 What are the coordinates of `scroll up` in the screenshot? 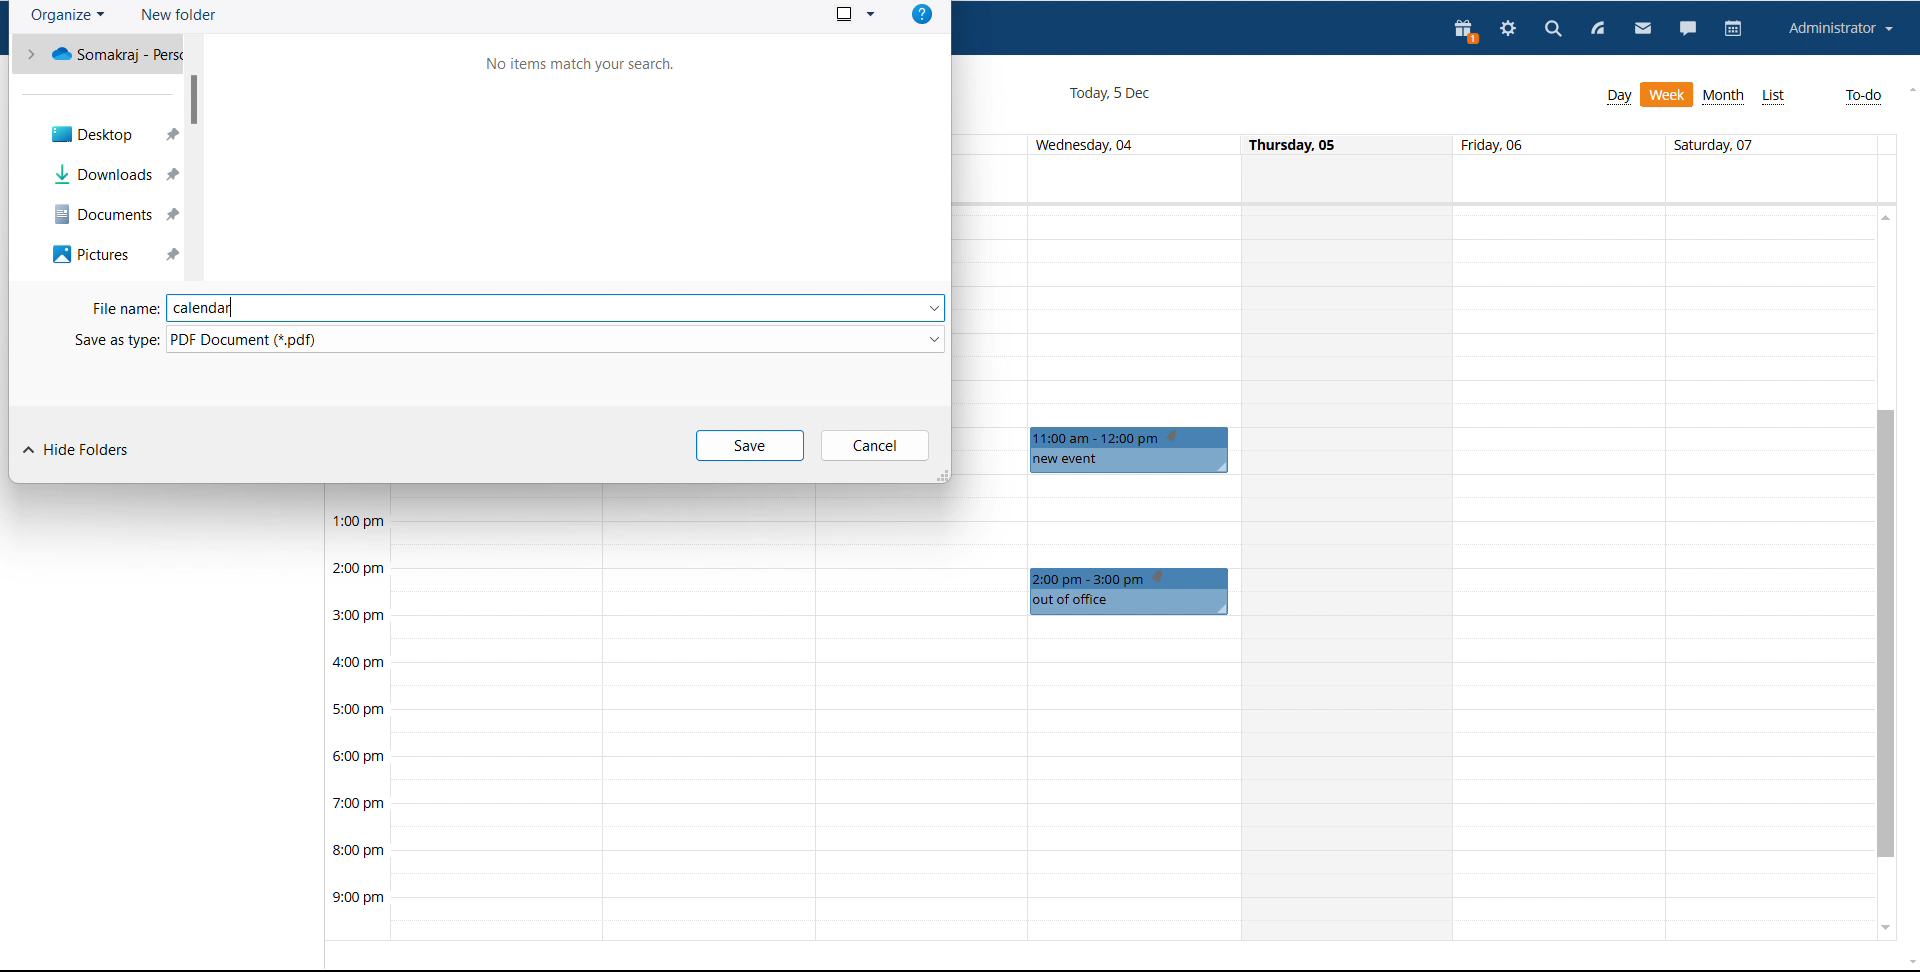 It's located at (1883, 219).